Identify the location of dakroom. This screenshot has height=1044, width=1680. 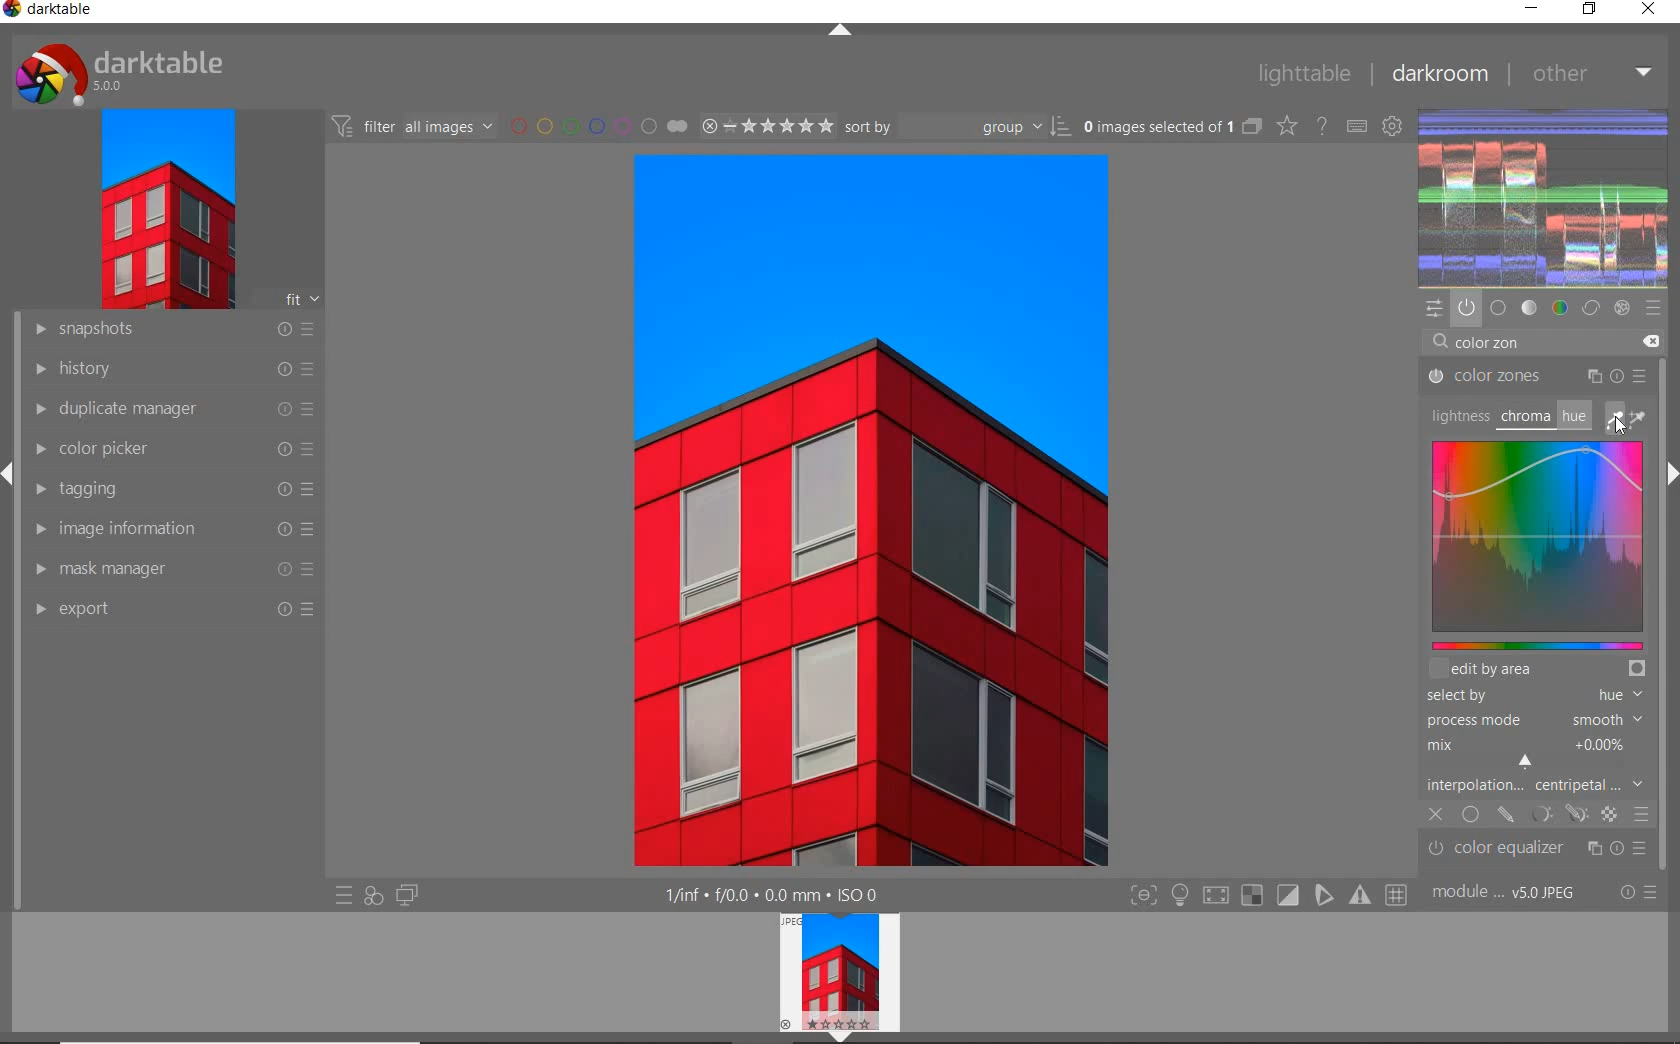
(1438, 73).